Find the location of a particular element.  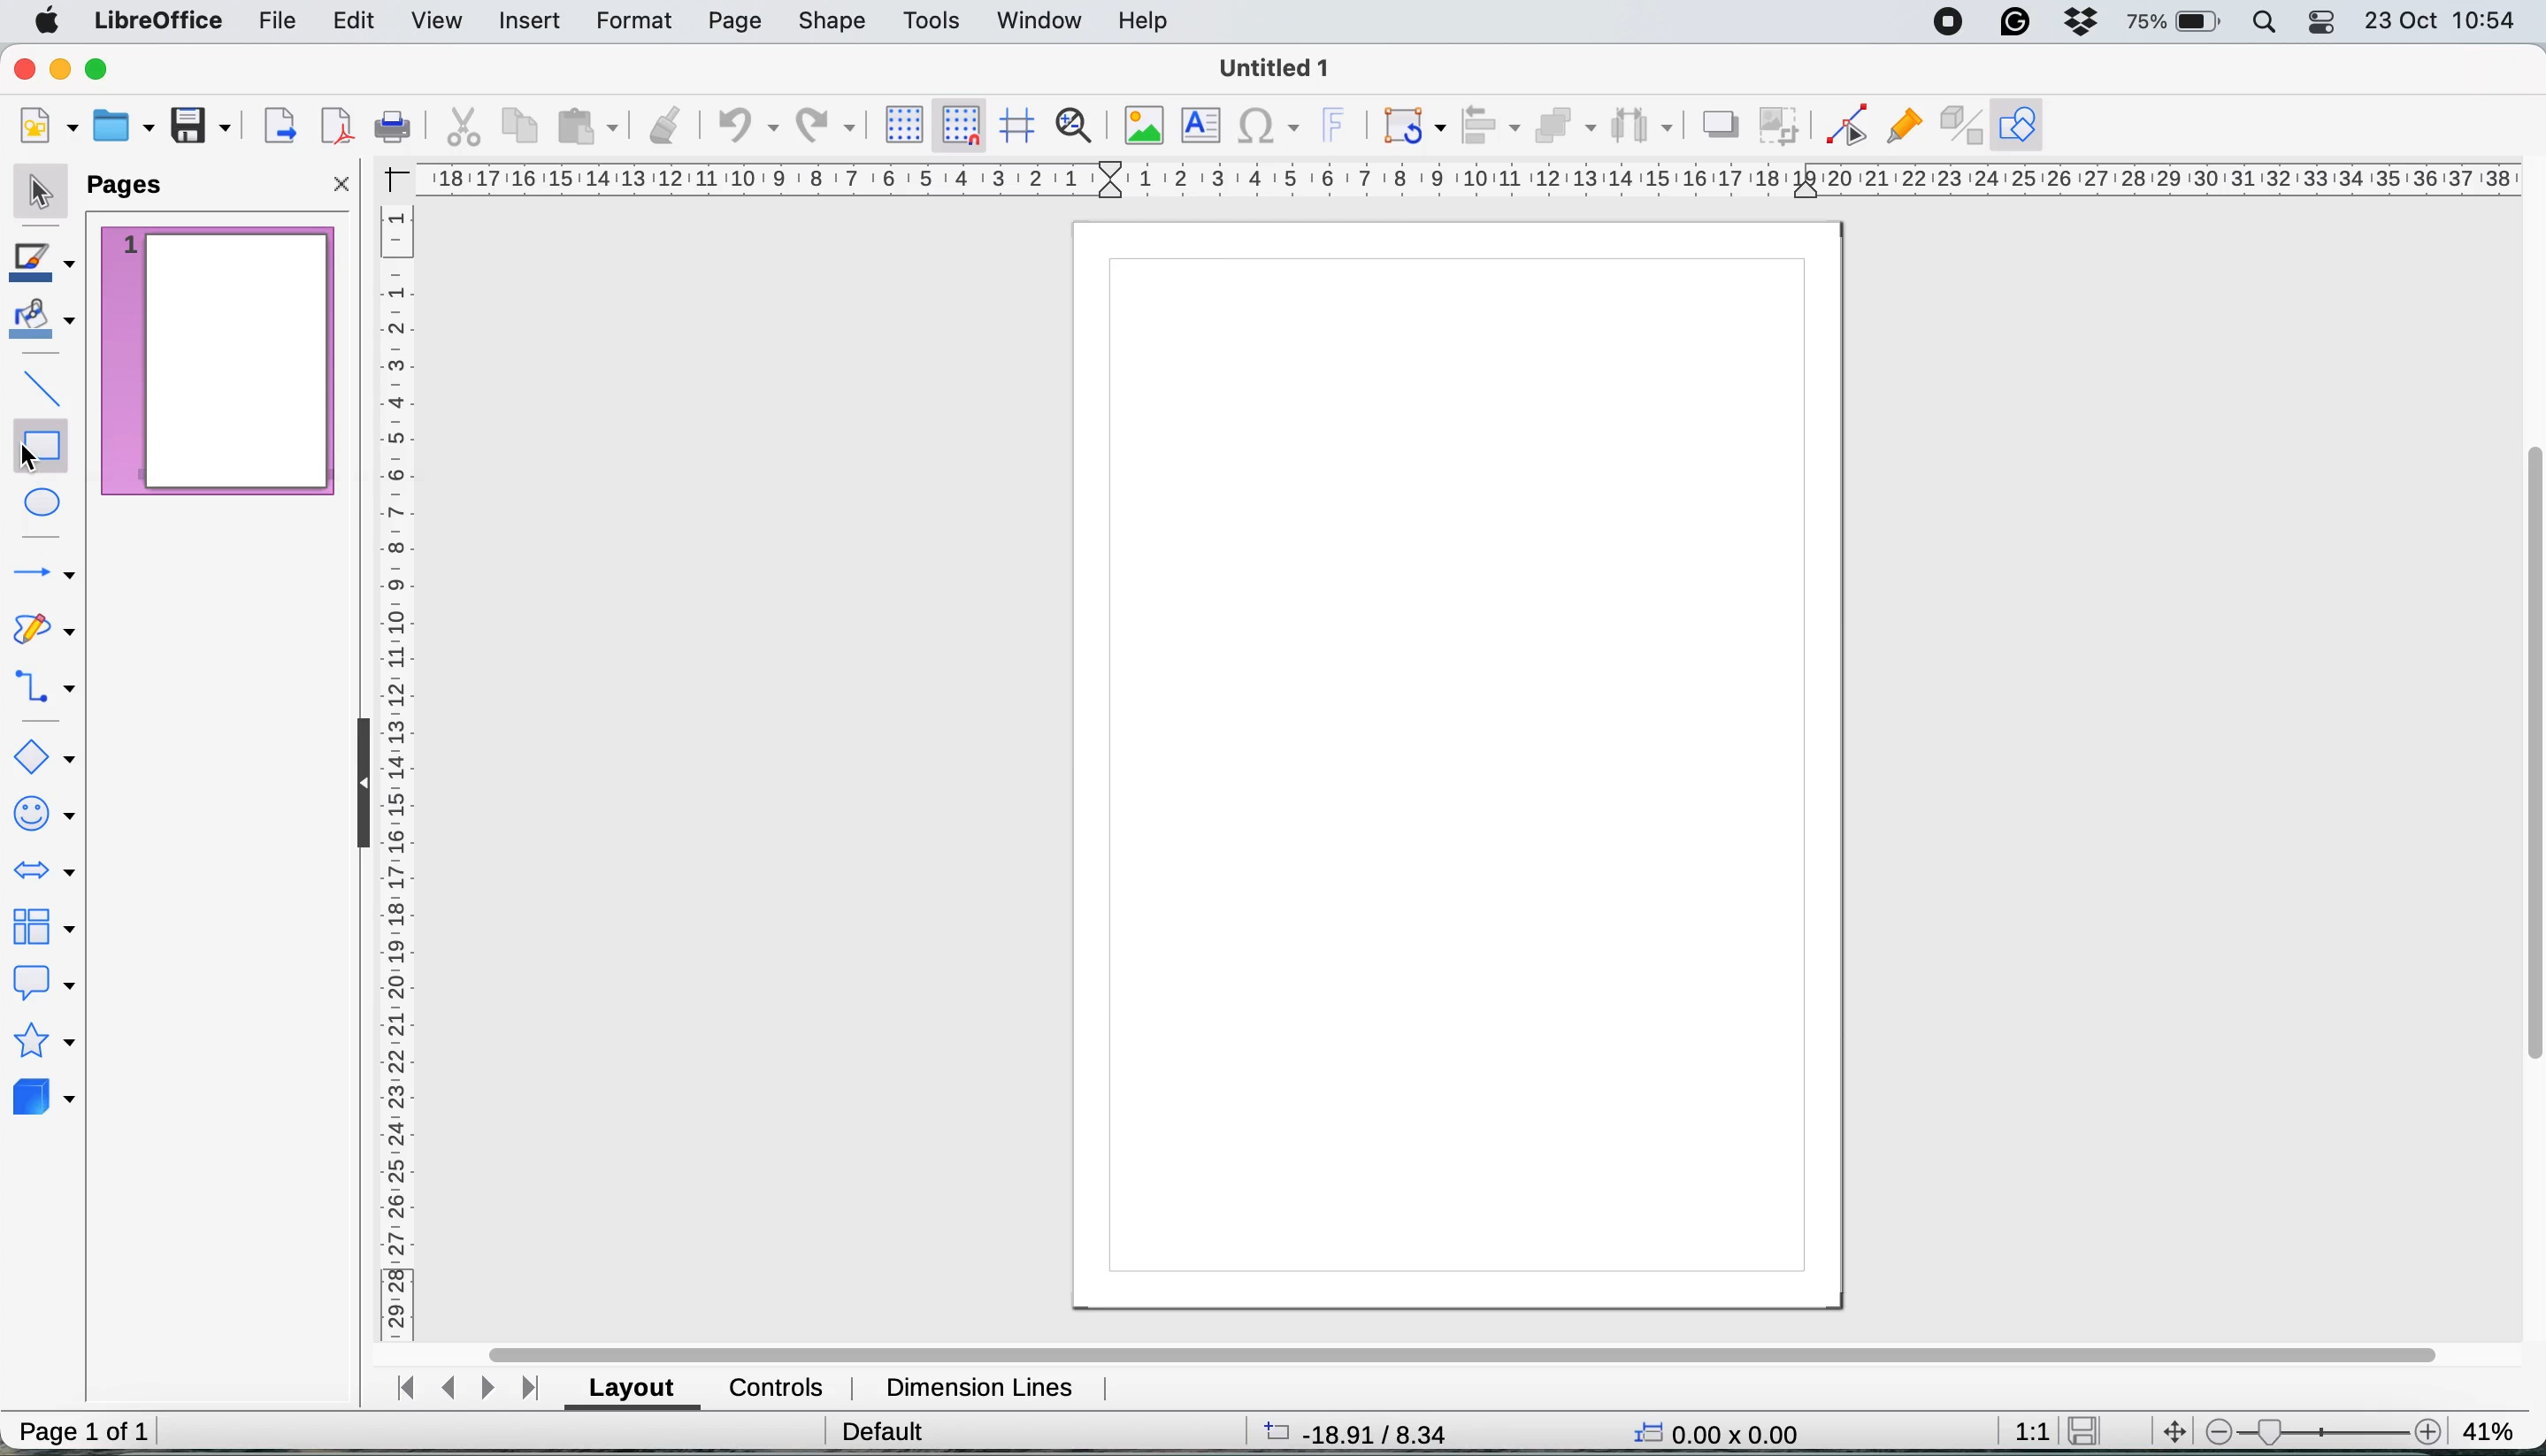

control center is located at coordinates (2324, 21).